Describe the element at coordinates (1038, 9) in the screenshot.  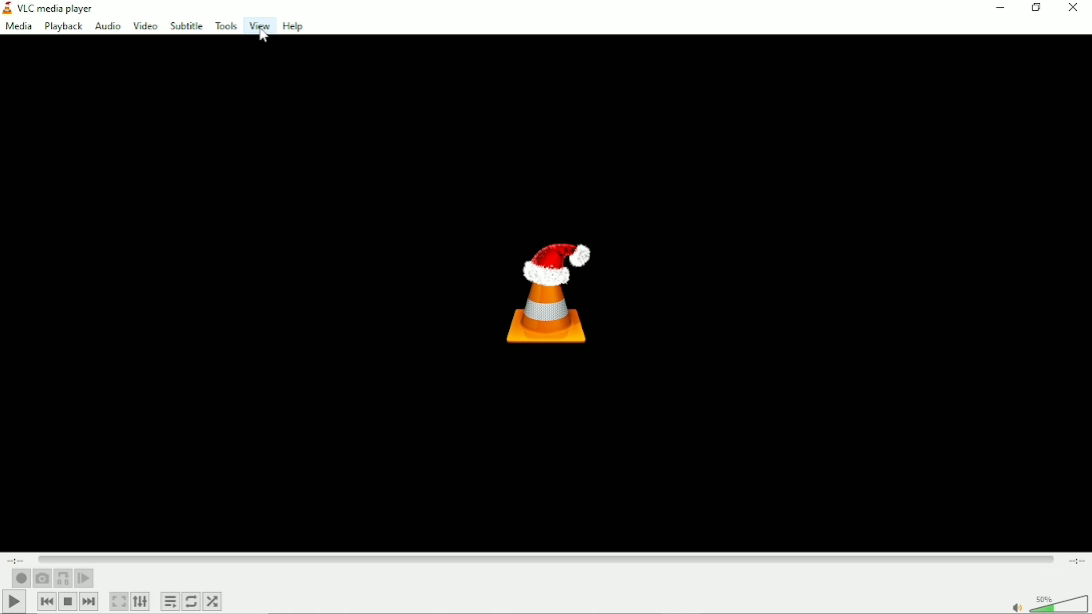
I see `Restore down` at that location.